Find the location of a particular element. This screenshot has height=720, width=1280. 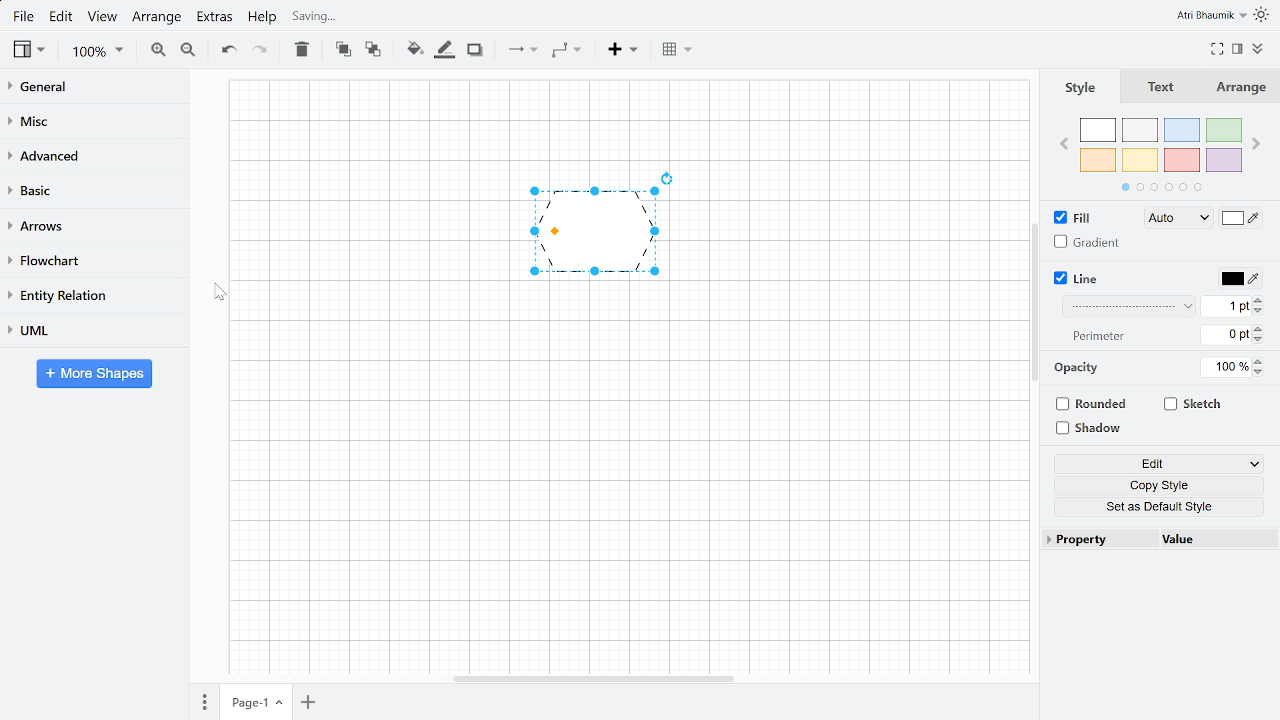

Insert is located at coordinates (622, 51).